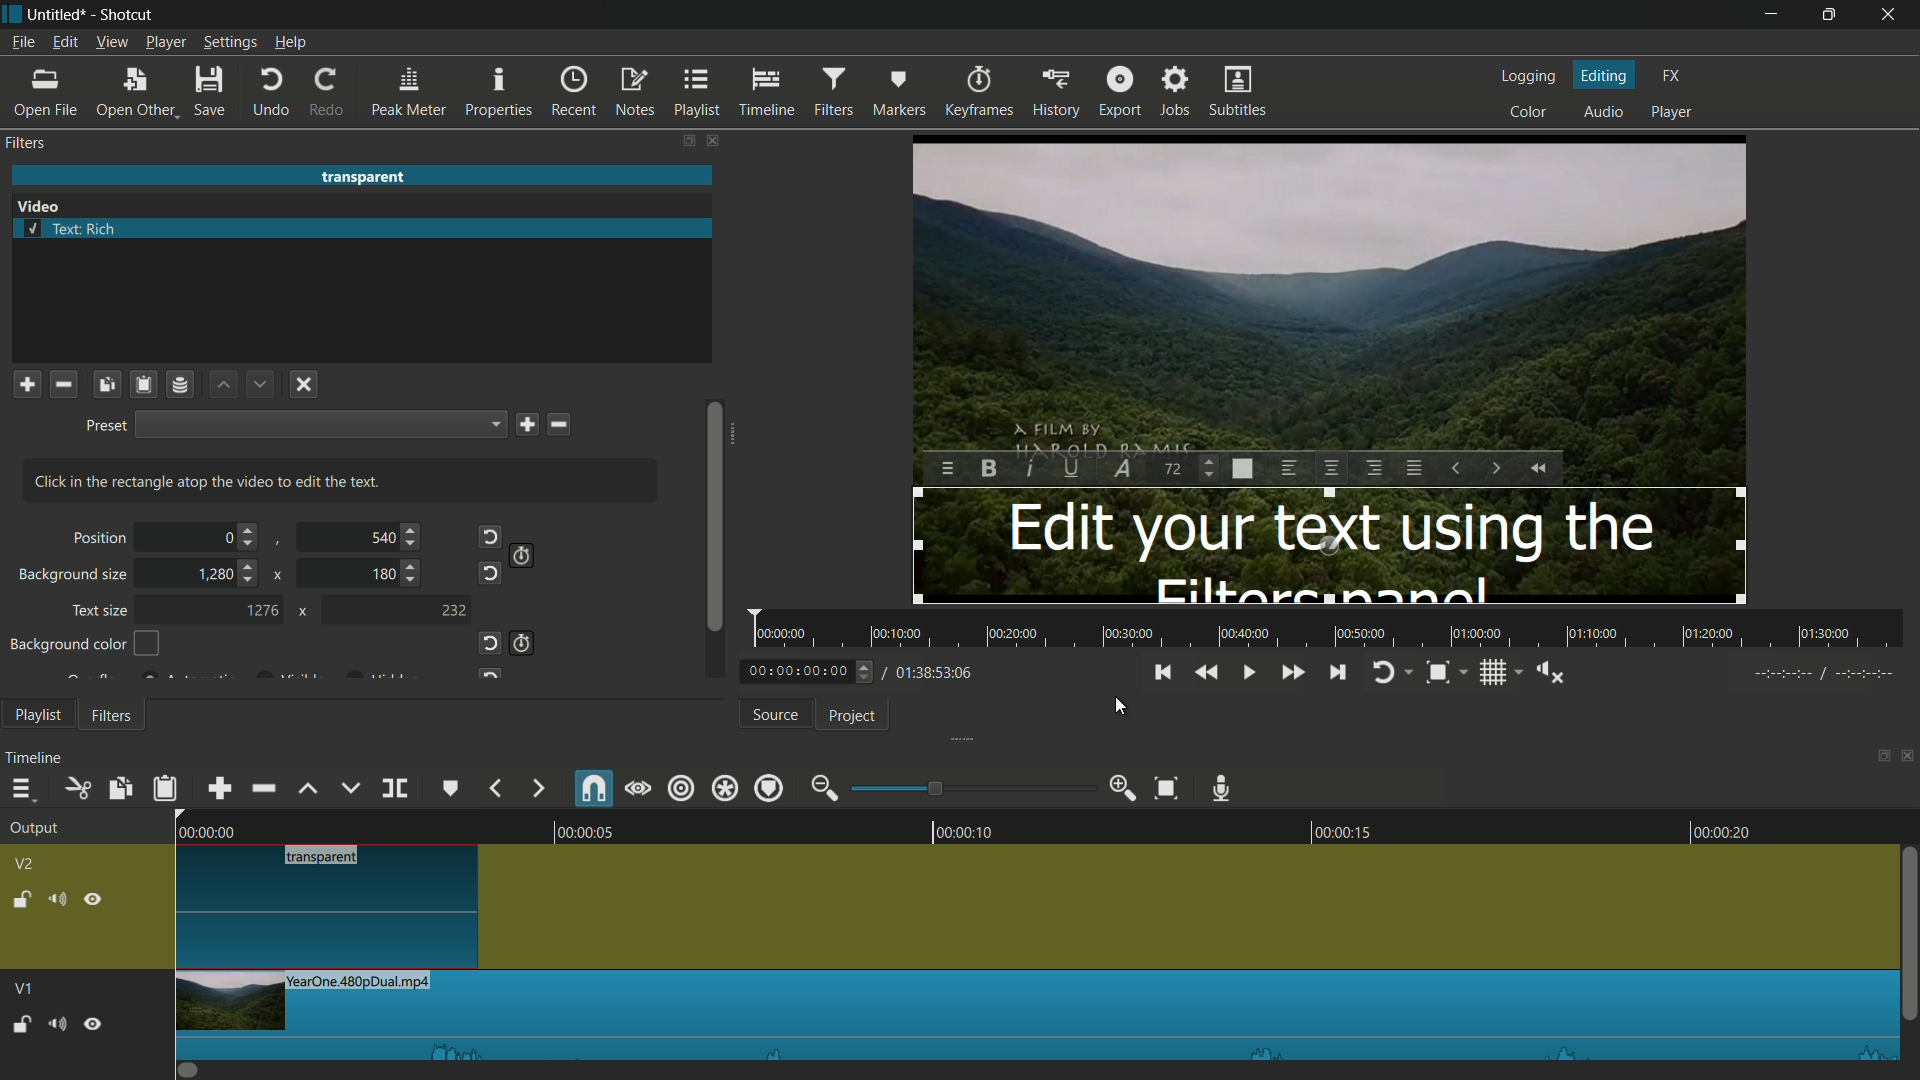 The image size is (1920, 1080). Describe the element at coordinates (561, 424) in the screenshot. I see `delete` at that location.